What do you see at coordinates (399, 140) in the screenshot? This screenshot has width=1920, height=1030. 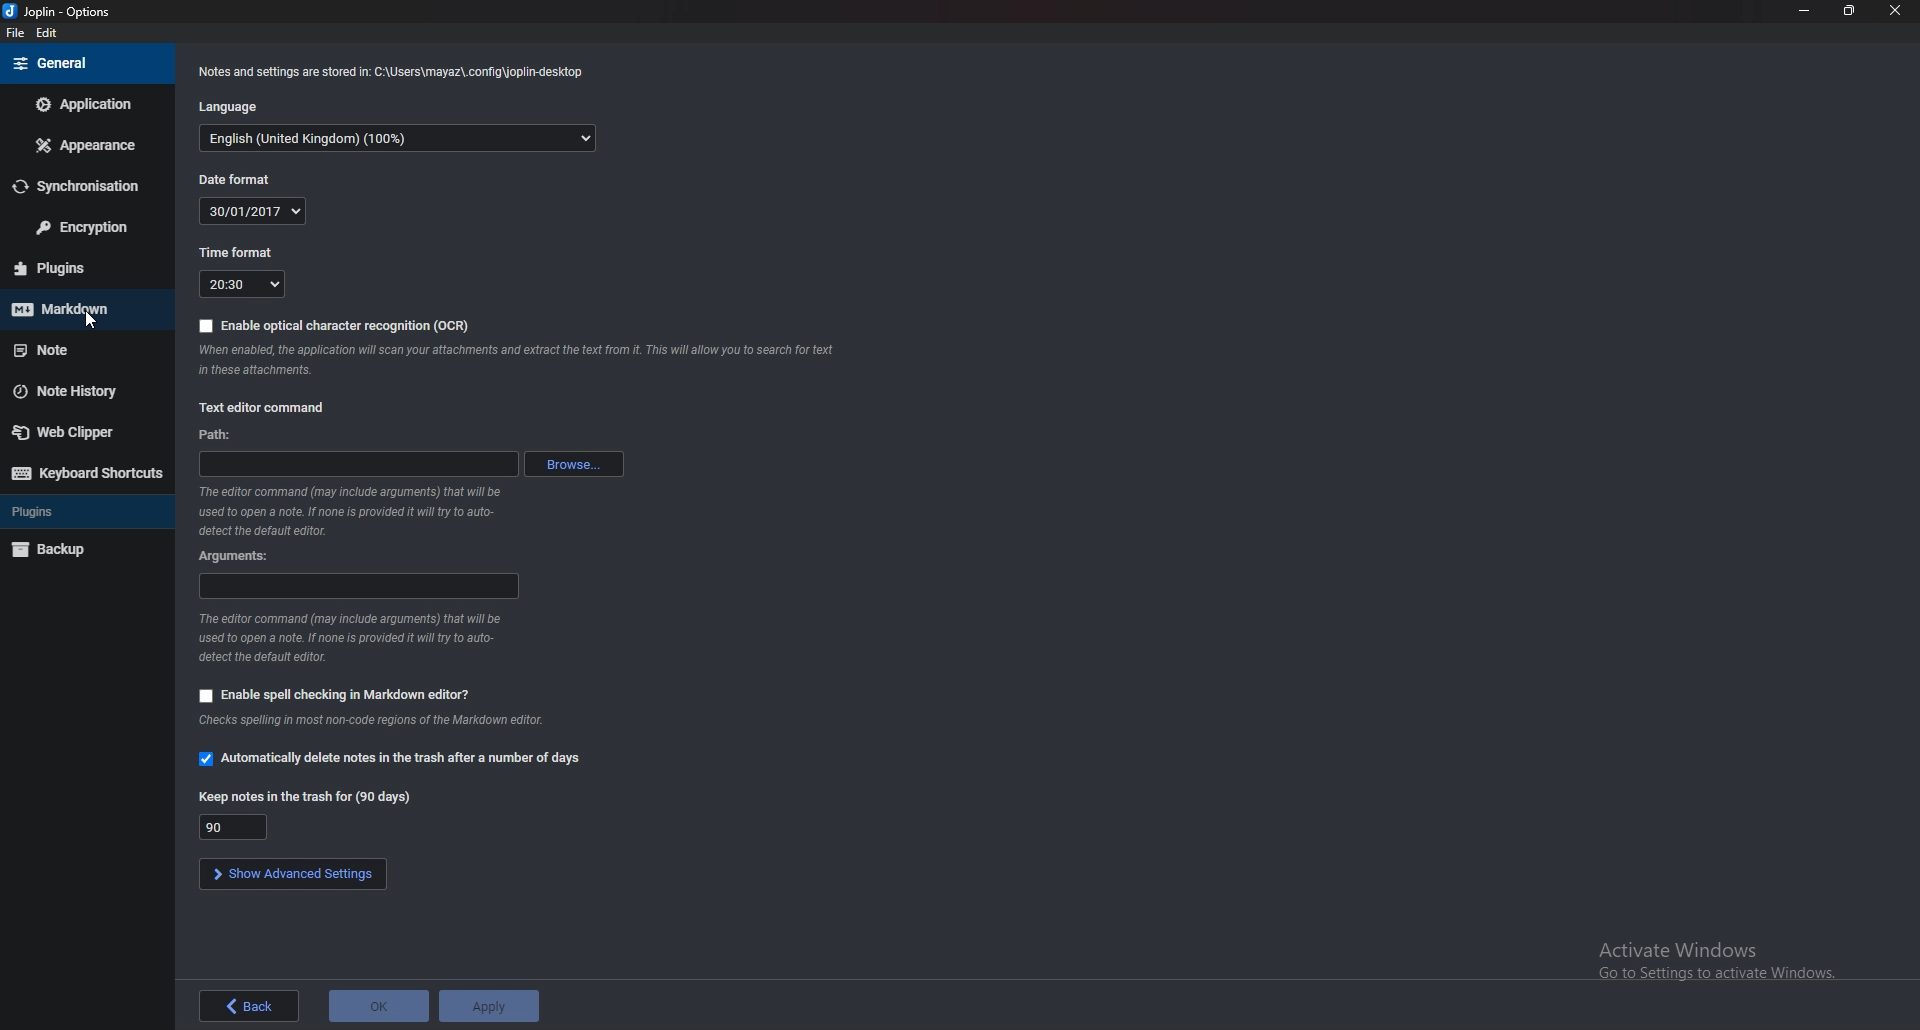 I see `language` at bounding box center [399, 140].